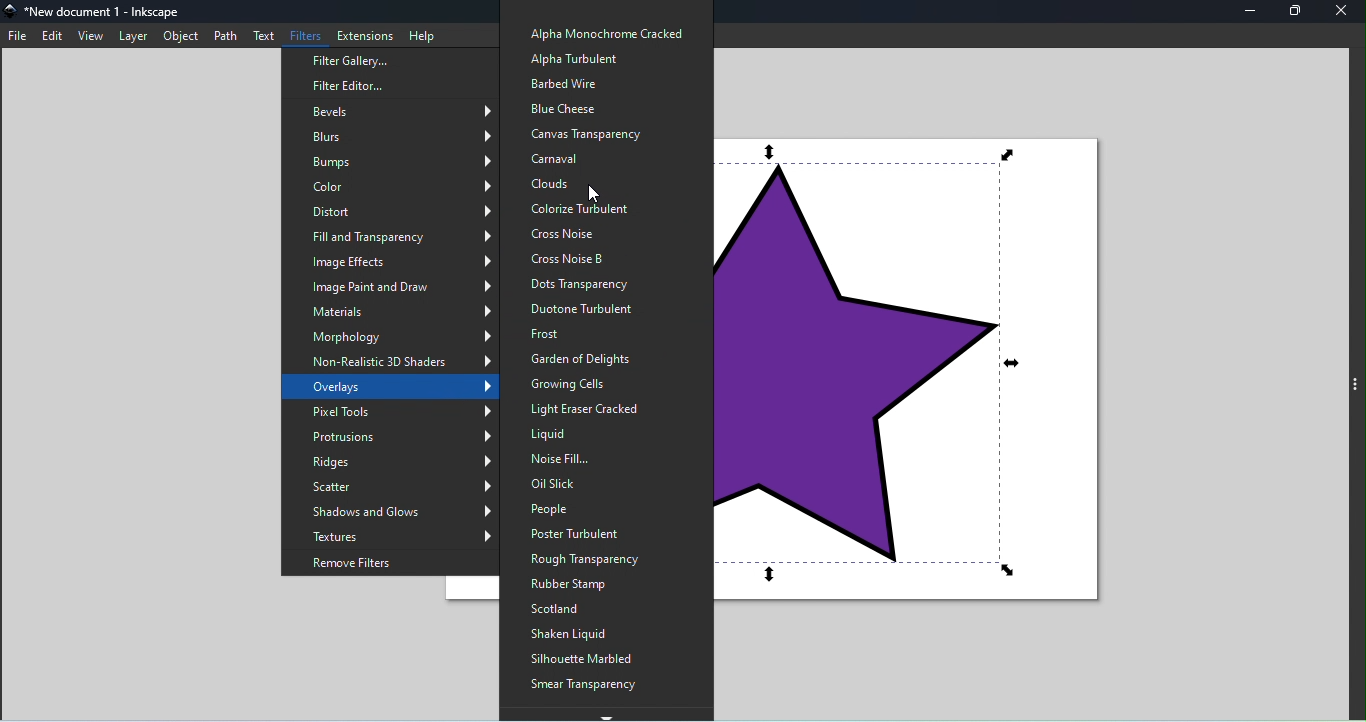  What do you see at coordinates (397, 511) in the screenshot?
I see `Shadows and Glows` at bounding box center [397, 511].